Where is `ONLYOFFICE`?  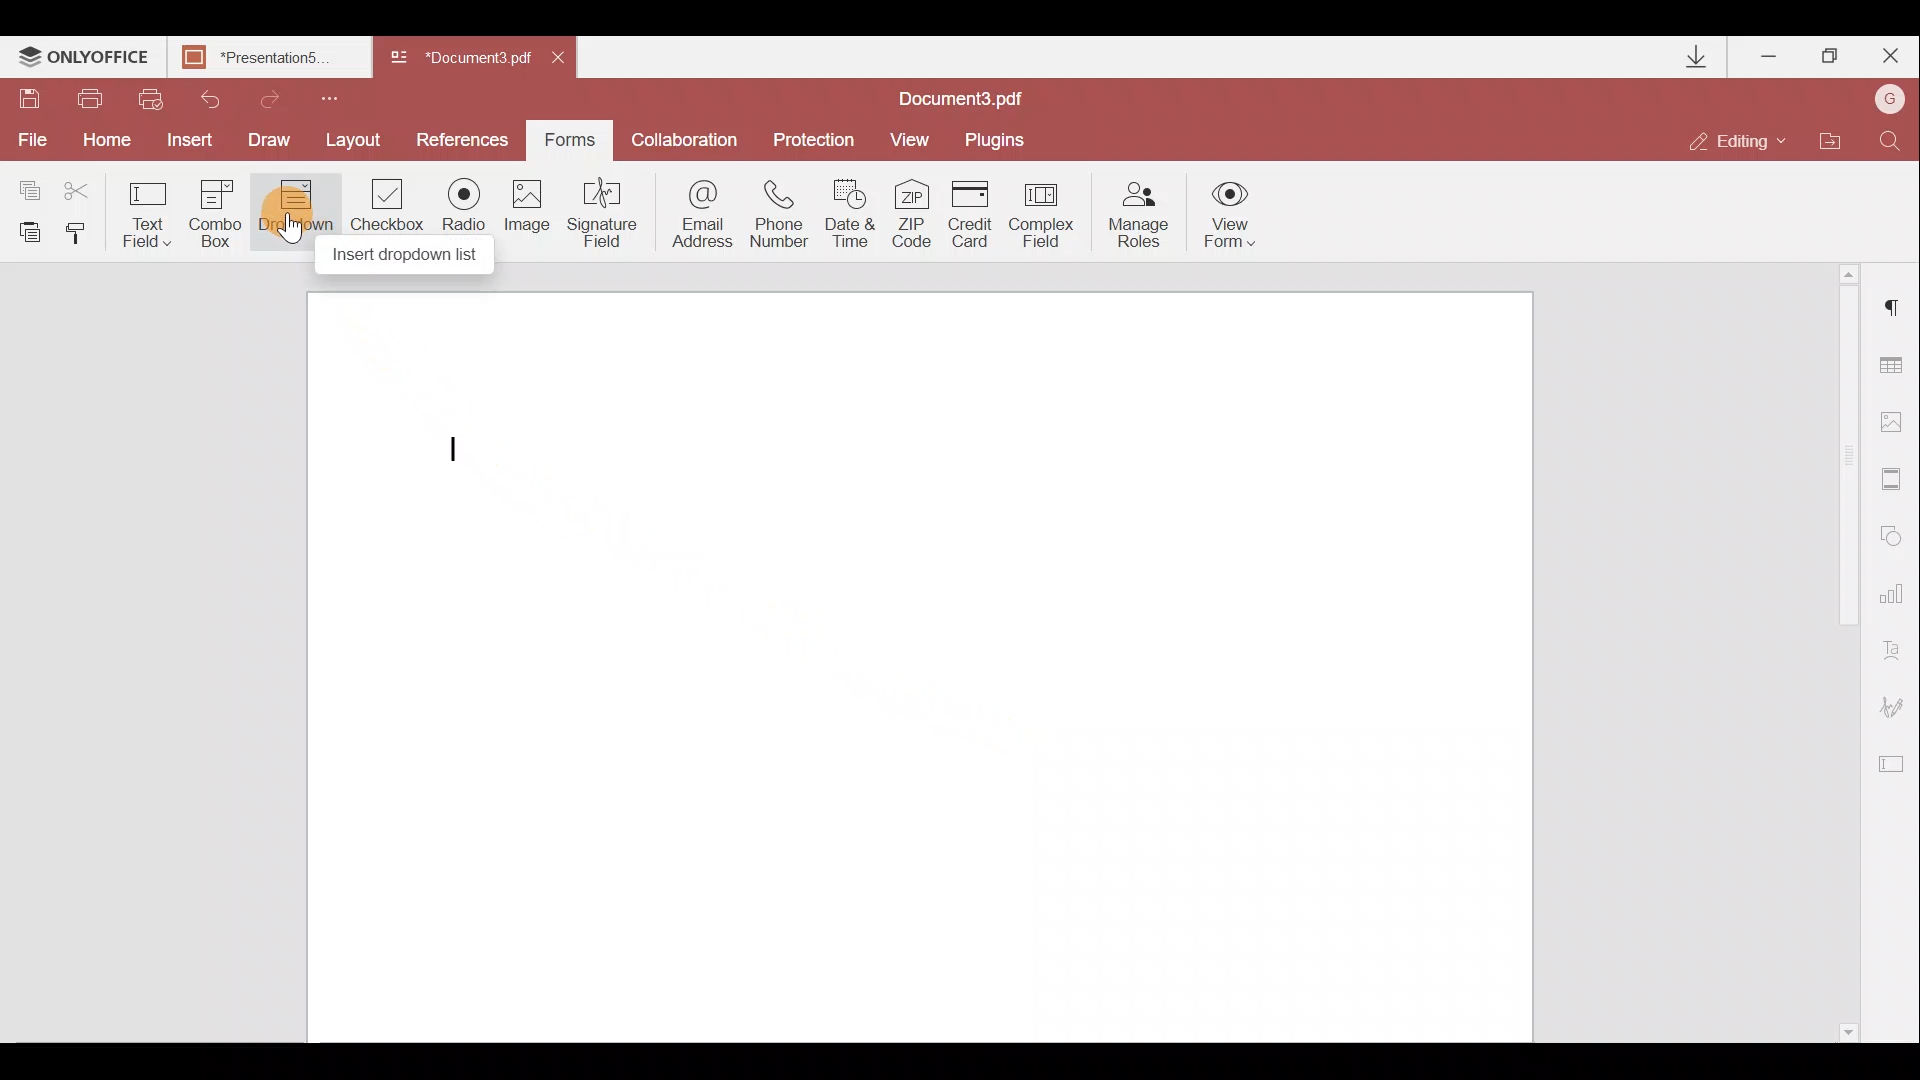
ONLYOFFICE is located at coordinates (85, 60).